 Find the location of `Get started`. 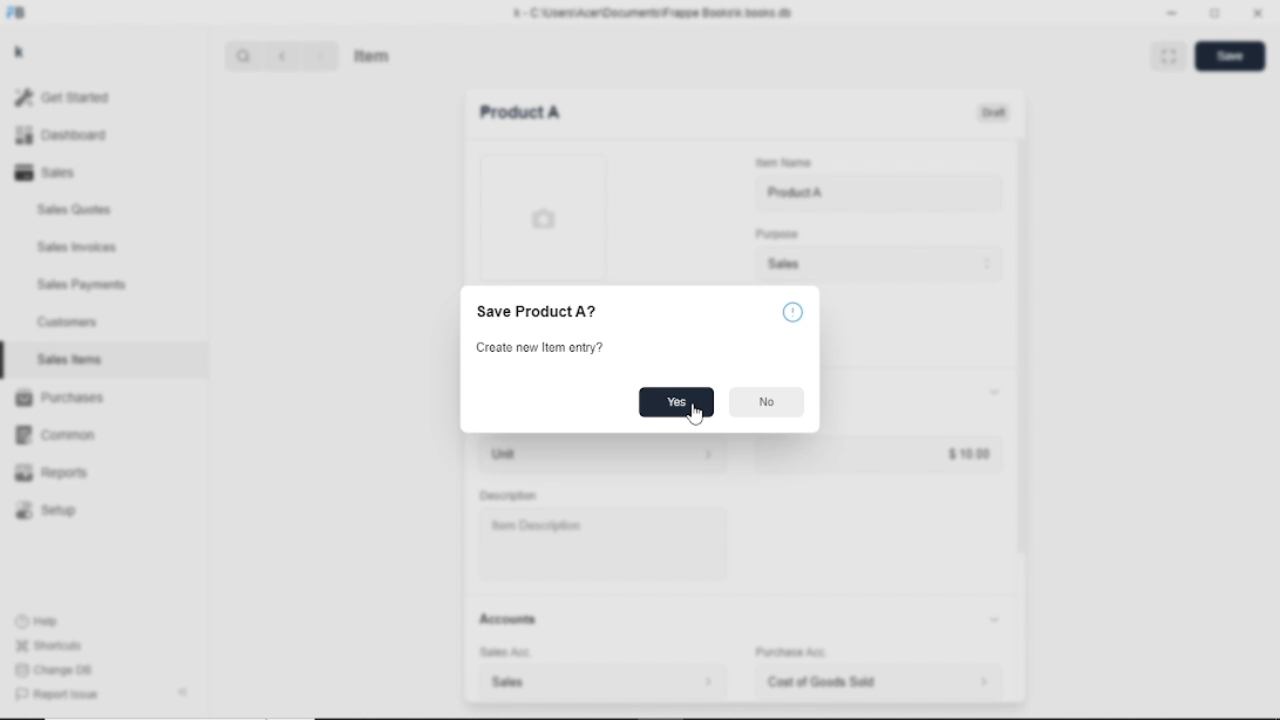

Get started is located at coordinates (71, 97).